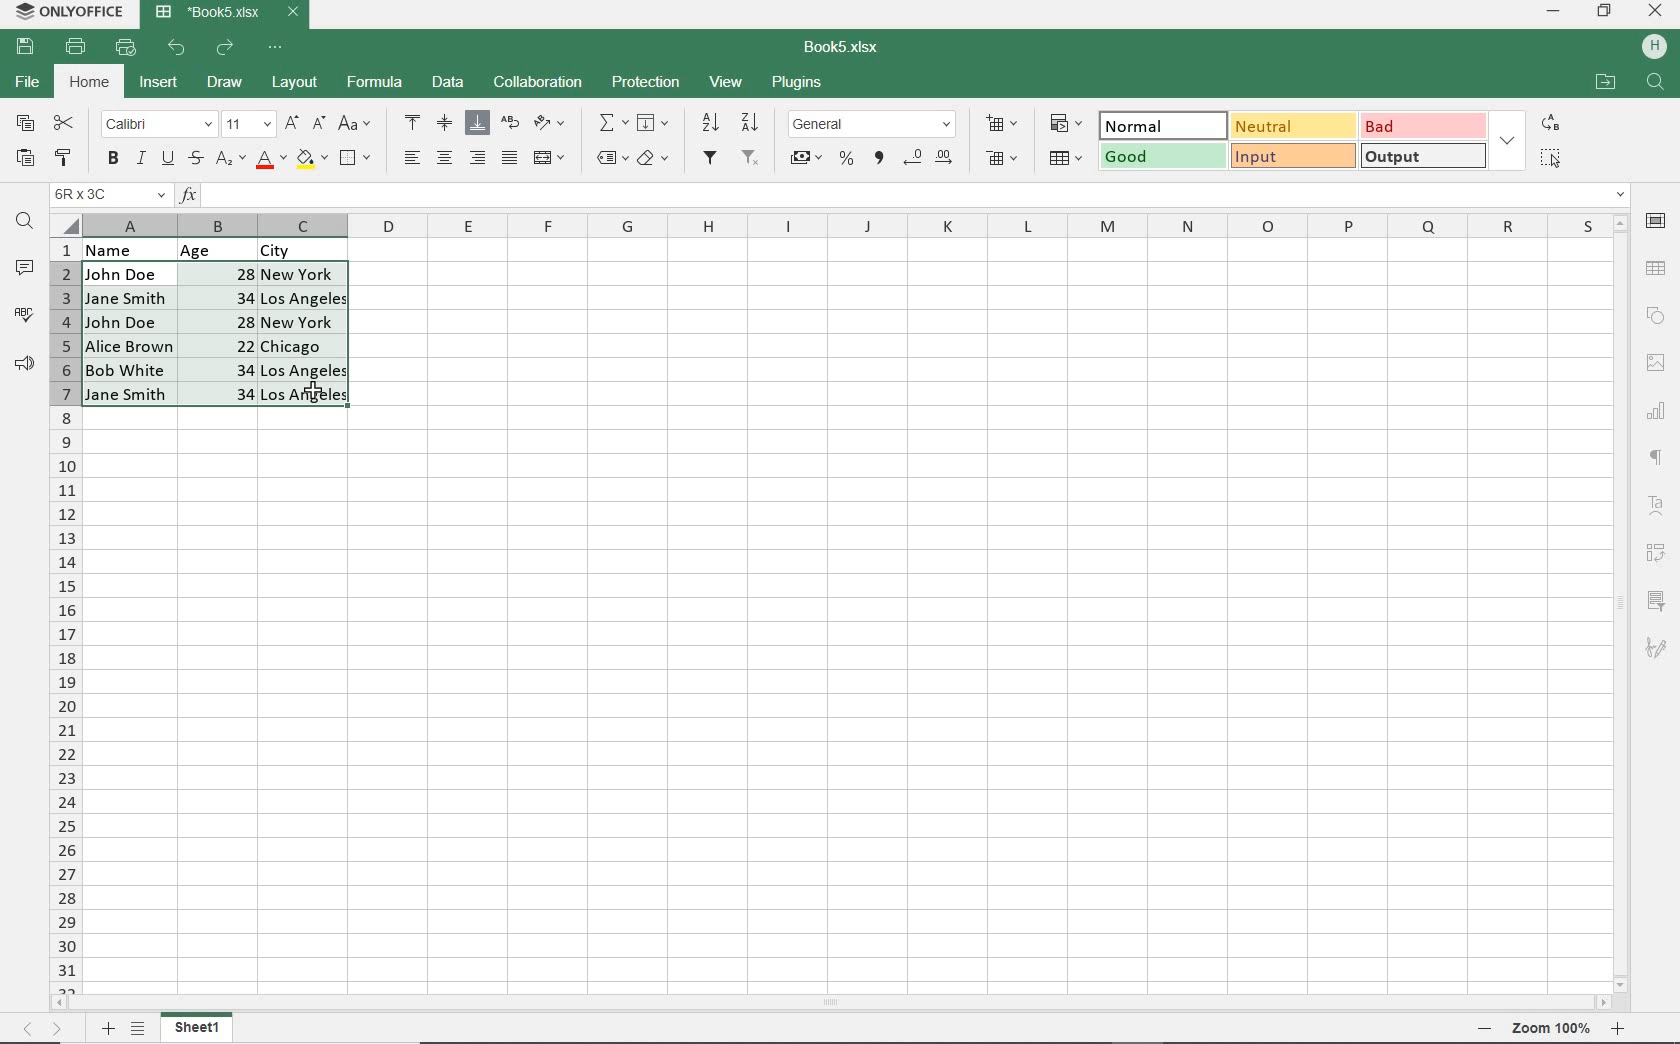 The image size is (1680, 1044). I want to click on CUT, so click(65, 123).